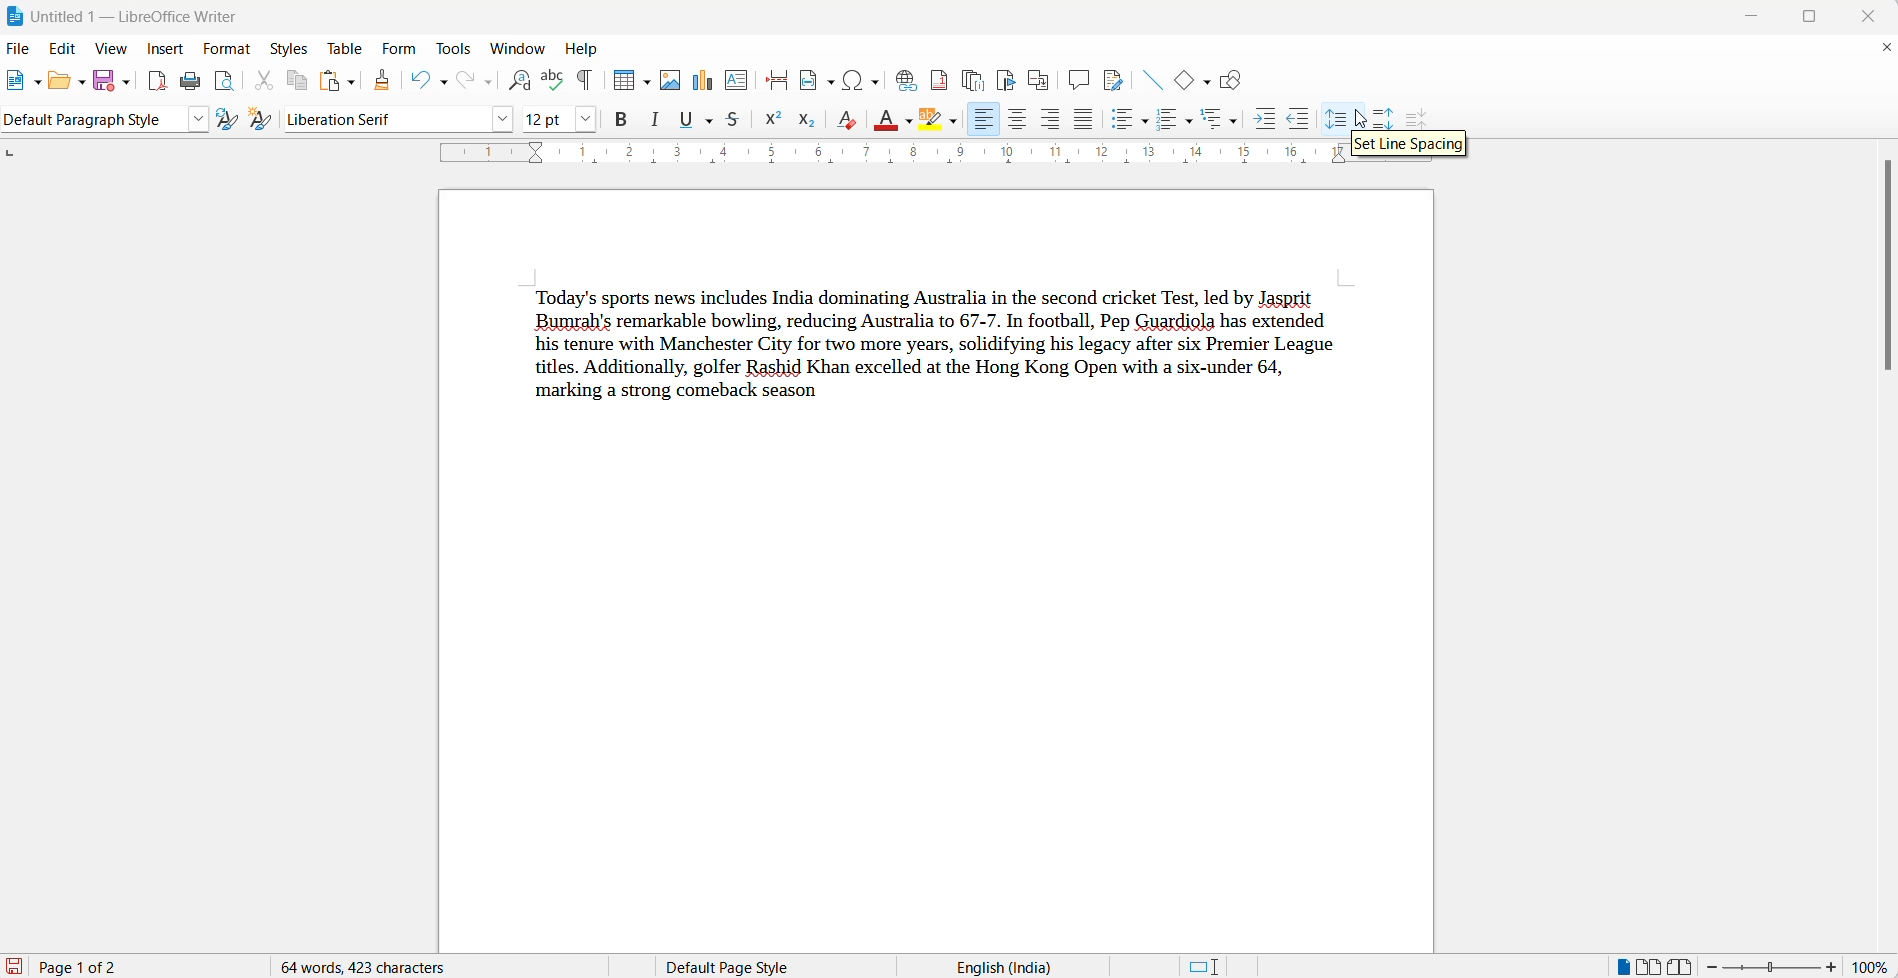  I want to click on page break, so click(776, 80).